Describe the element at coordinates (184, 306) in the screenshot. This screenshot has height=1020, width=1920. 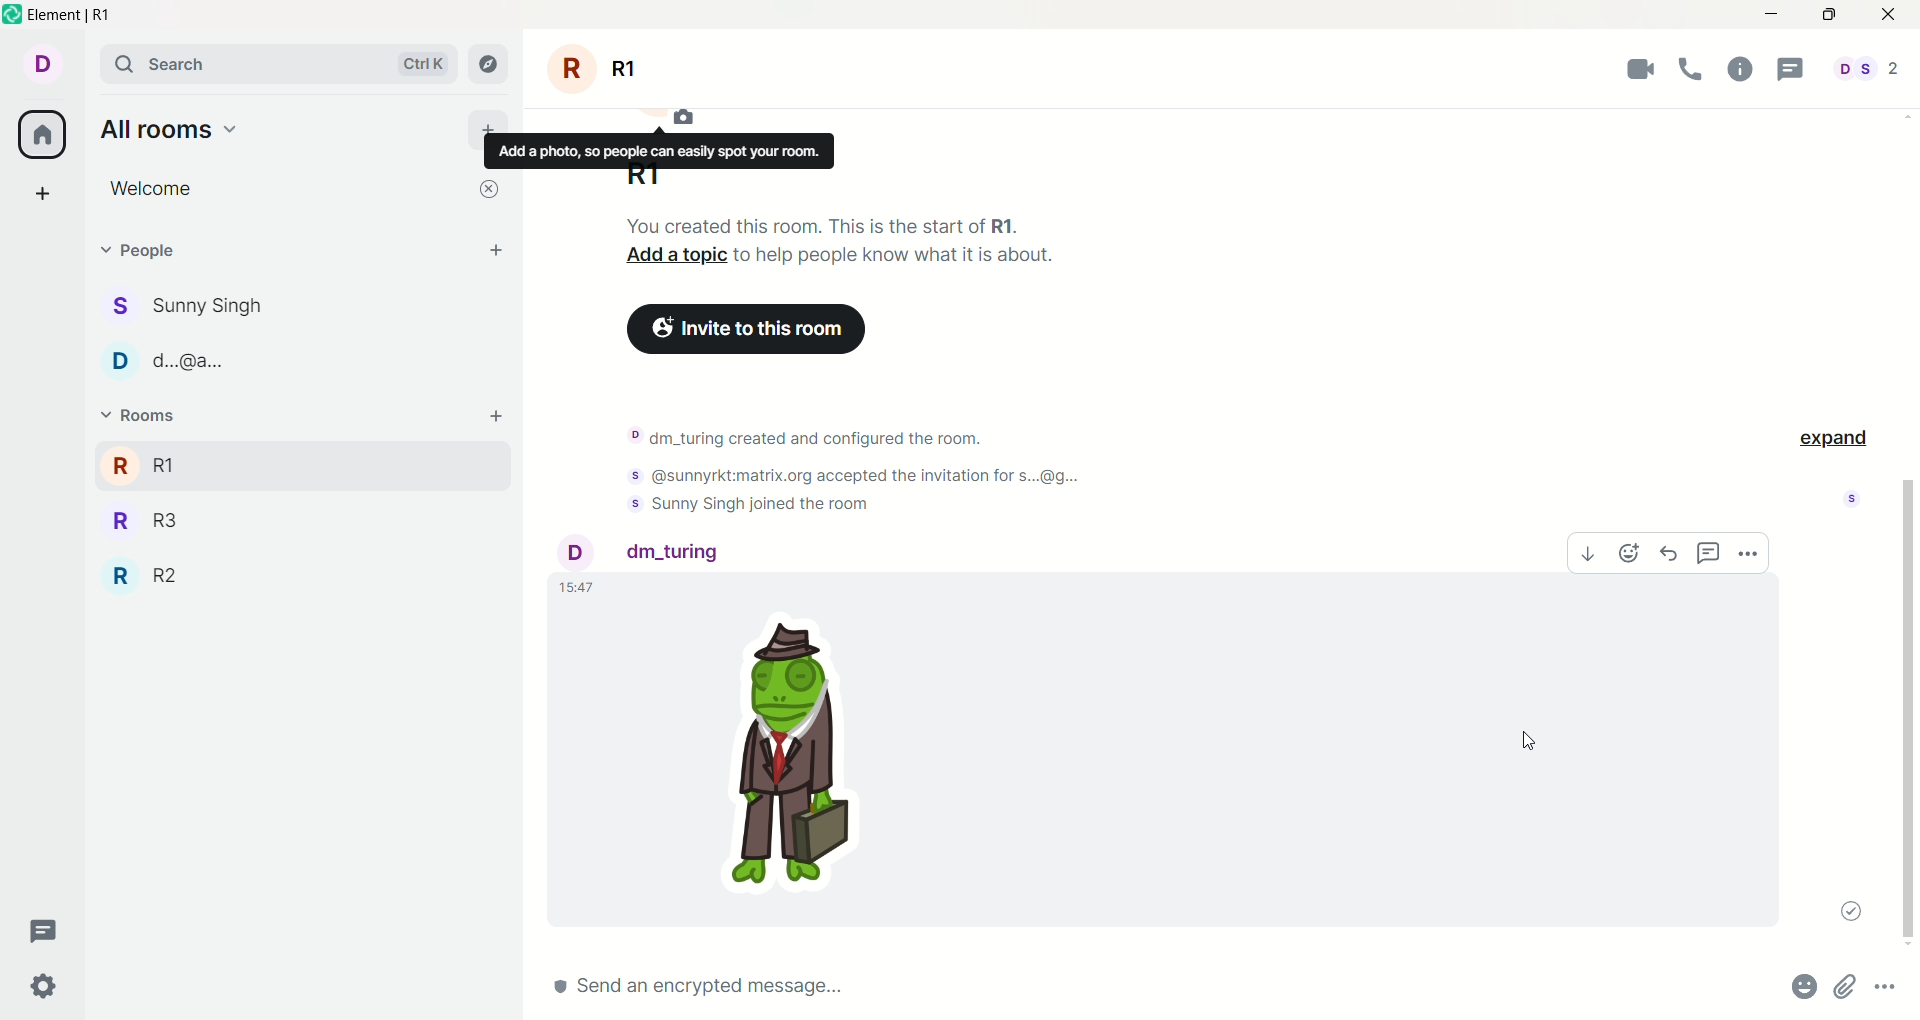
I see `Sunny Singh chat` at that location.